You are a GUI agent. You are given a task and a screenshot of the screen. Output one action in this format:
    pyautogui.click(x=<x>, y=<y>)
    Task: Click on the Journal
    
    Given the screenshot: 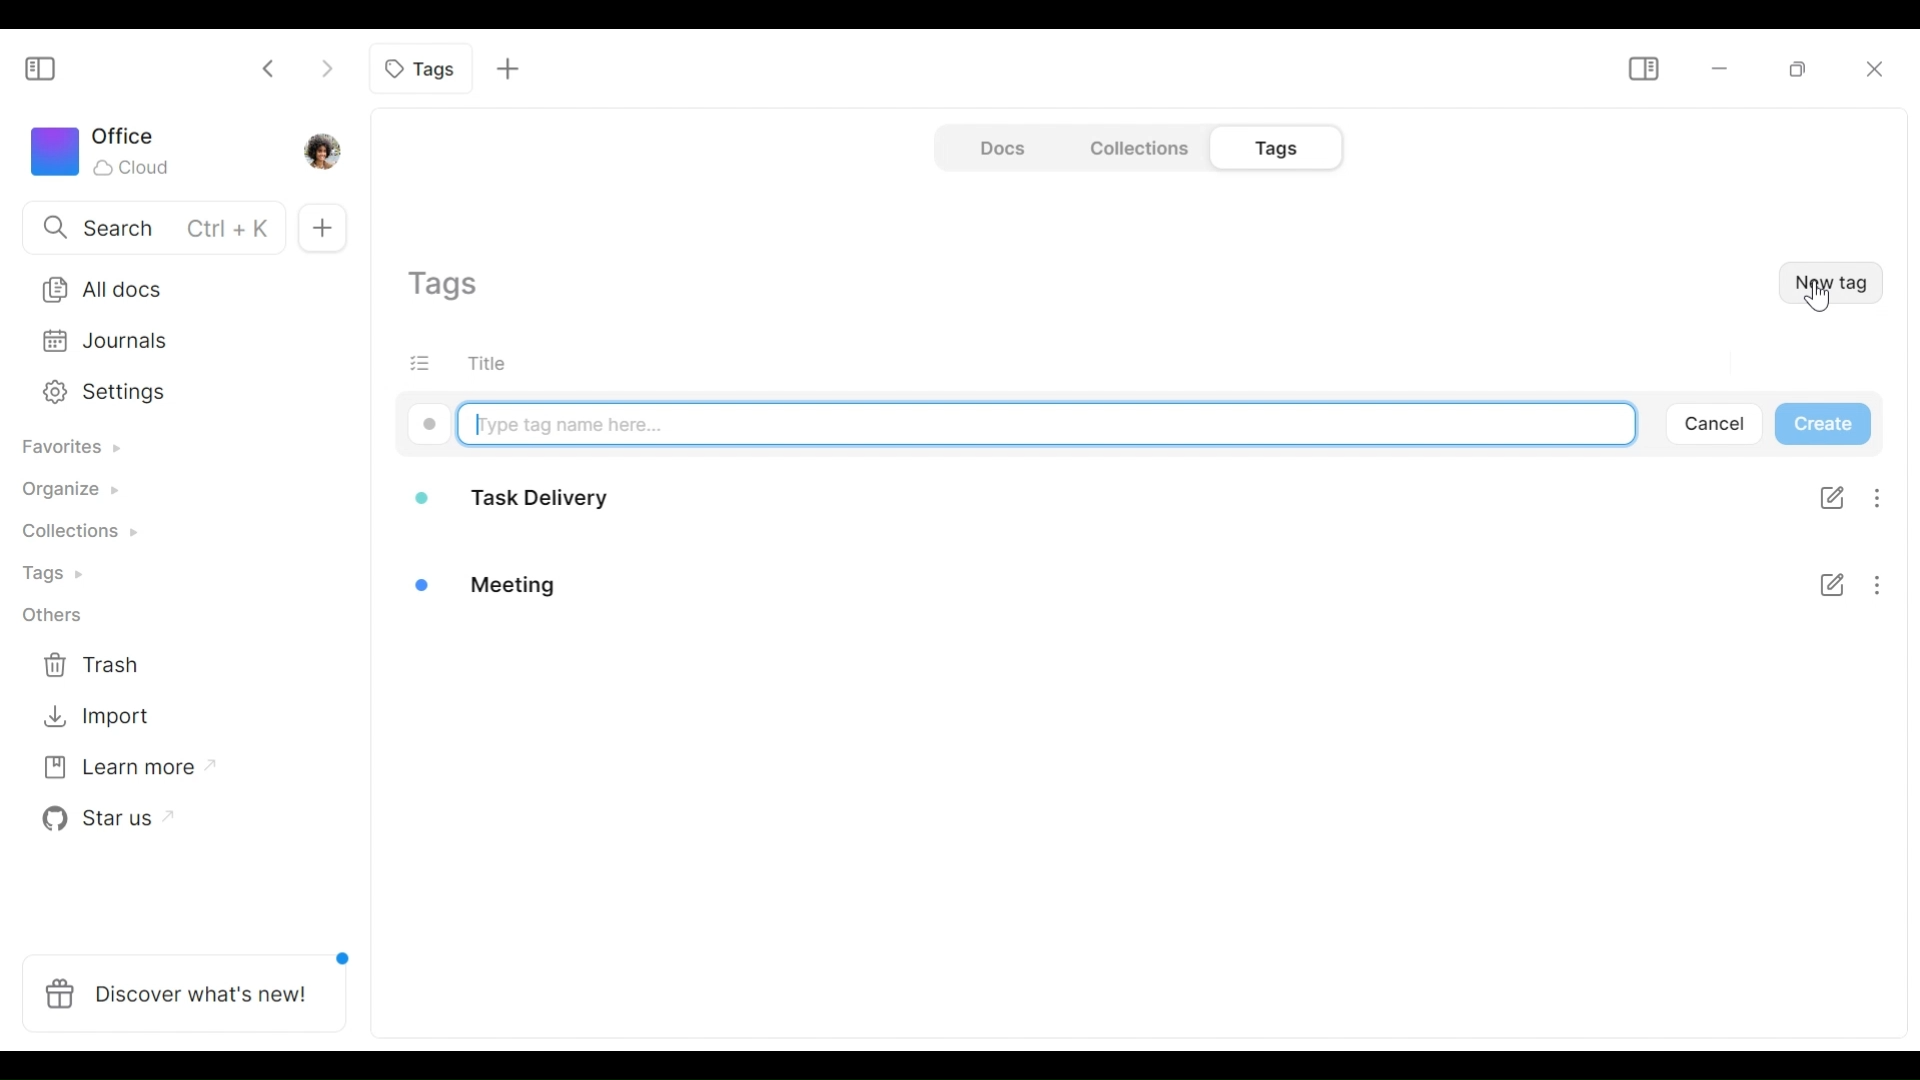 What is the action you would take?
    pyautogui.click(x=176, y=345)
    